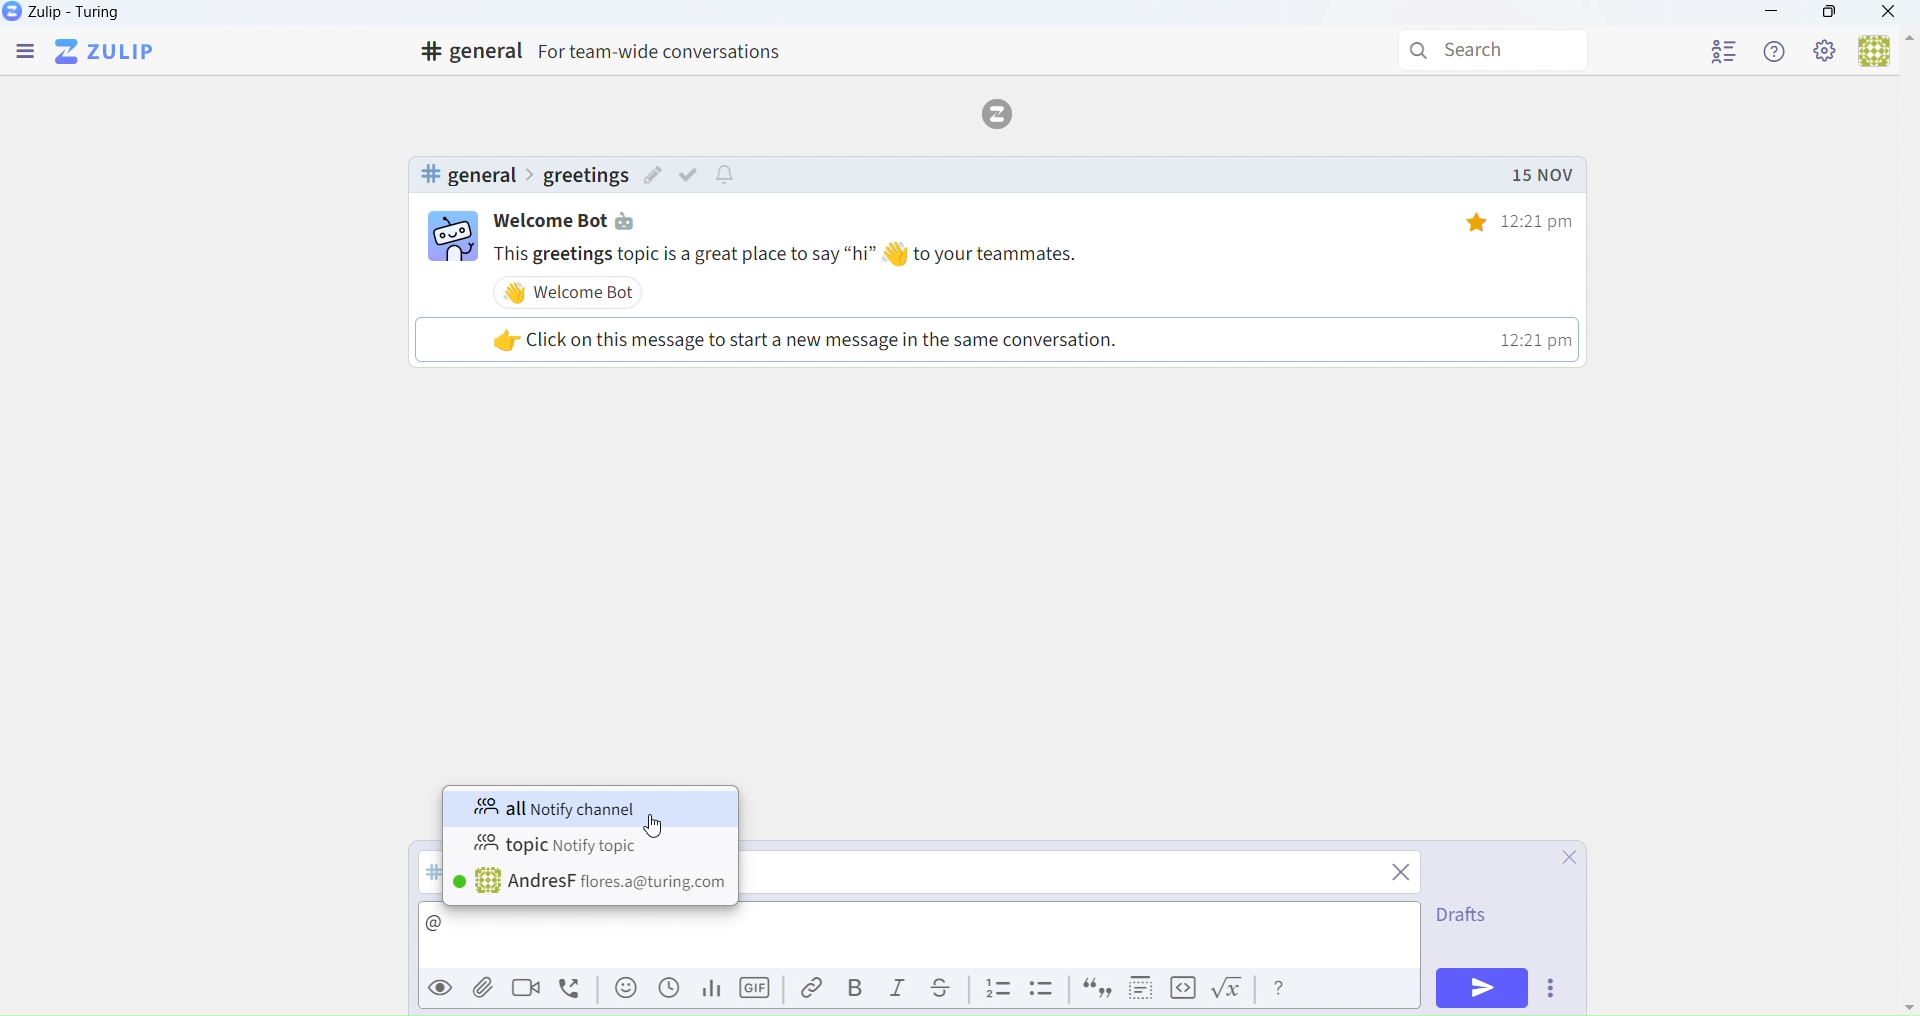 This screenshot has height=1016, width=1920. Describe the element at coordinates (654, 827) in the screenshot. I see `Cursor` at that location.